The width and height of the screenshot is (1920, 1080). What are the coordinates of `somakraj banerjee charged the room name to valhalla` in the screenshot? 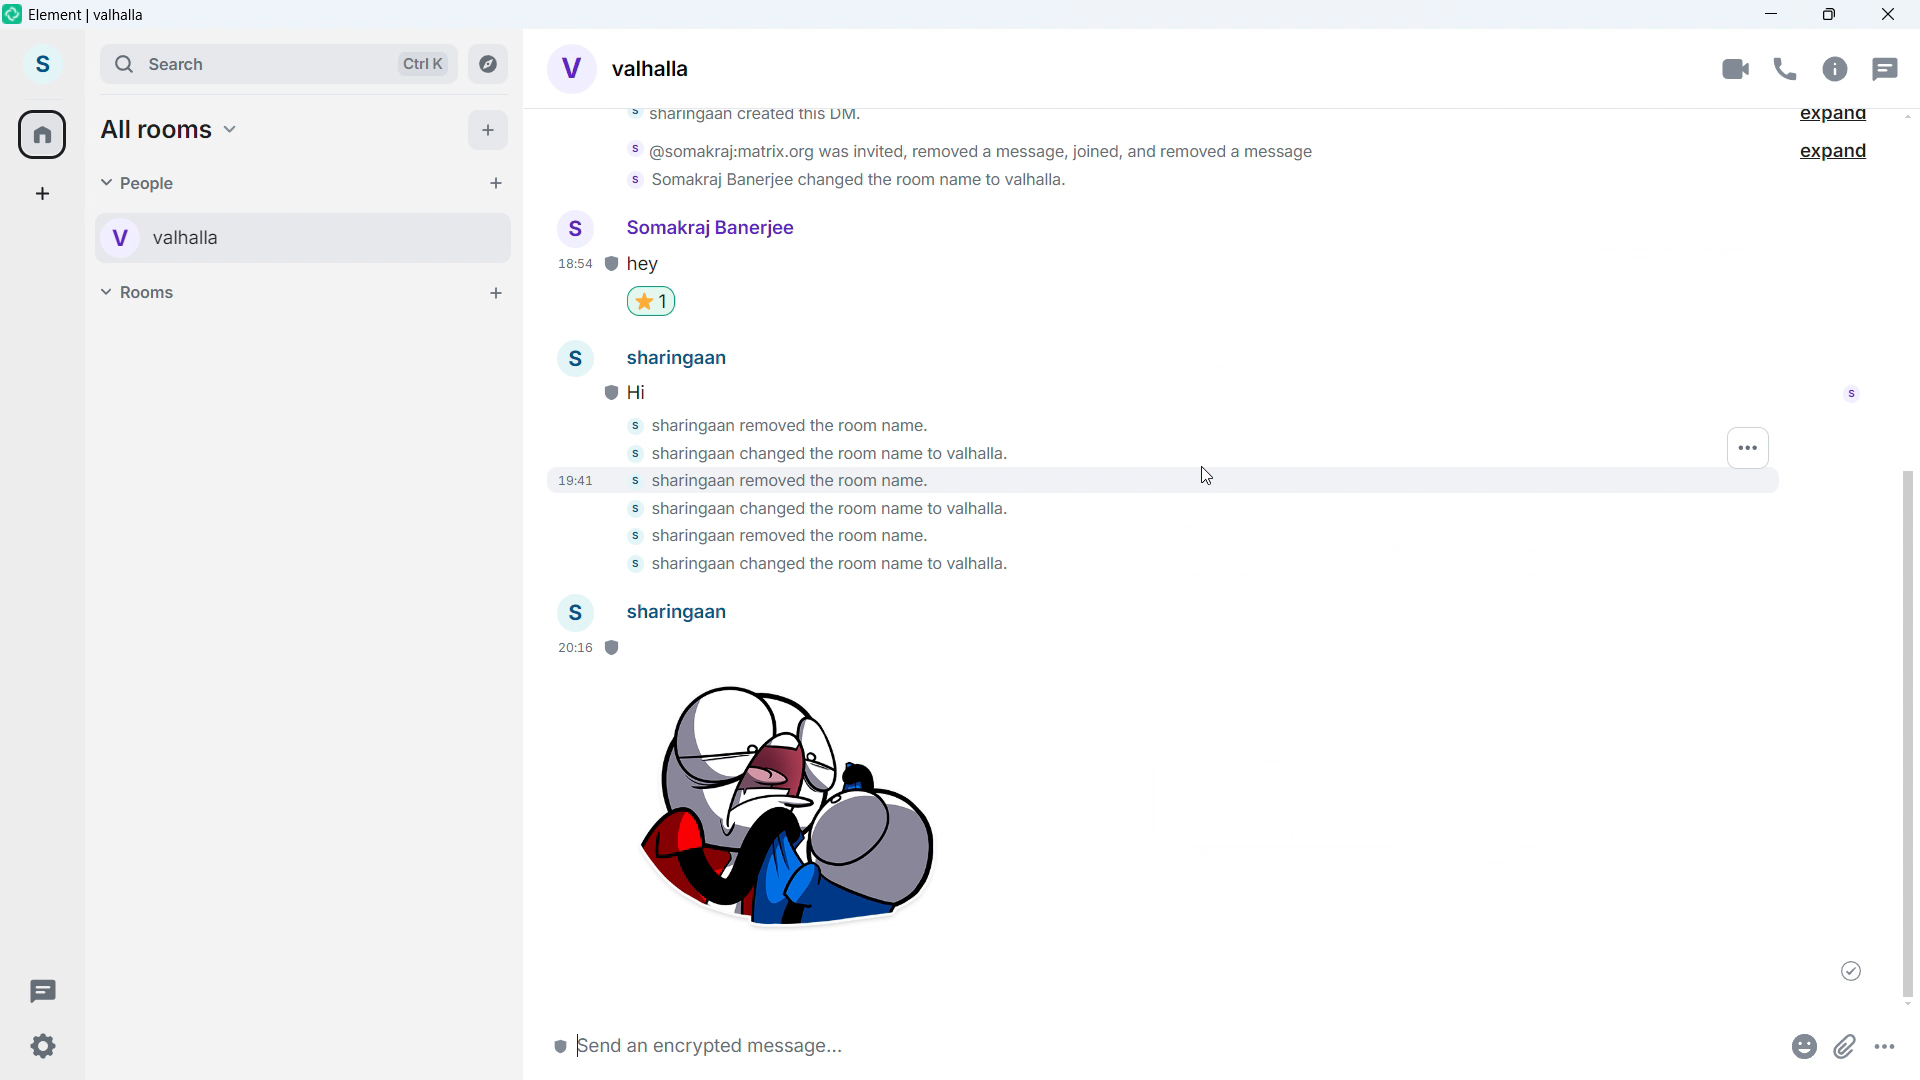 It's located at (838, 455).